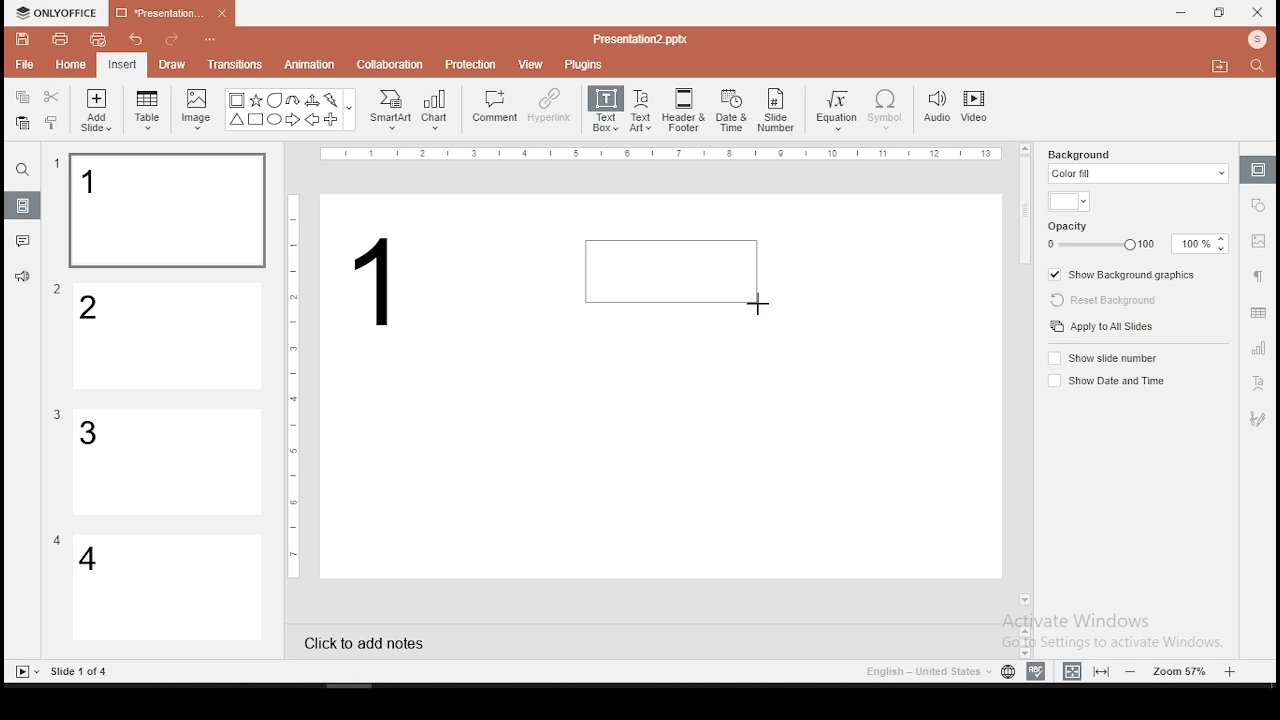 The height and width of the screenshot is (720, 1280). What do you see at coordinates (1036, 671) in the screenshot?
I see `spell check` at bounding box center [1036, 671].